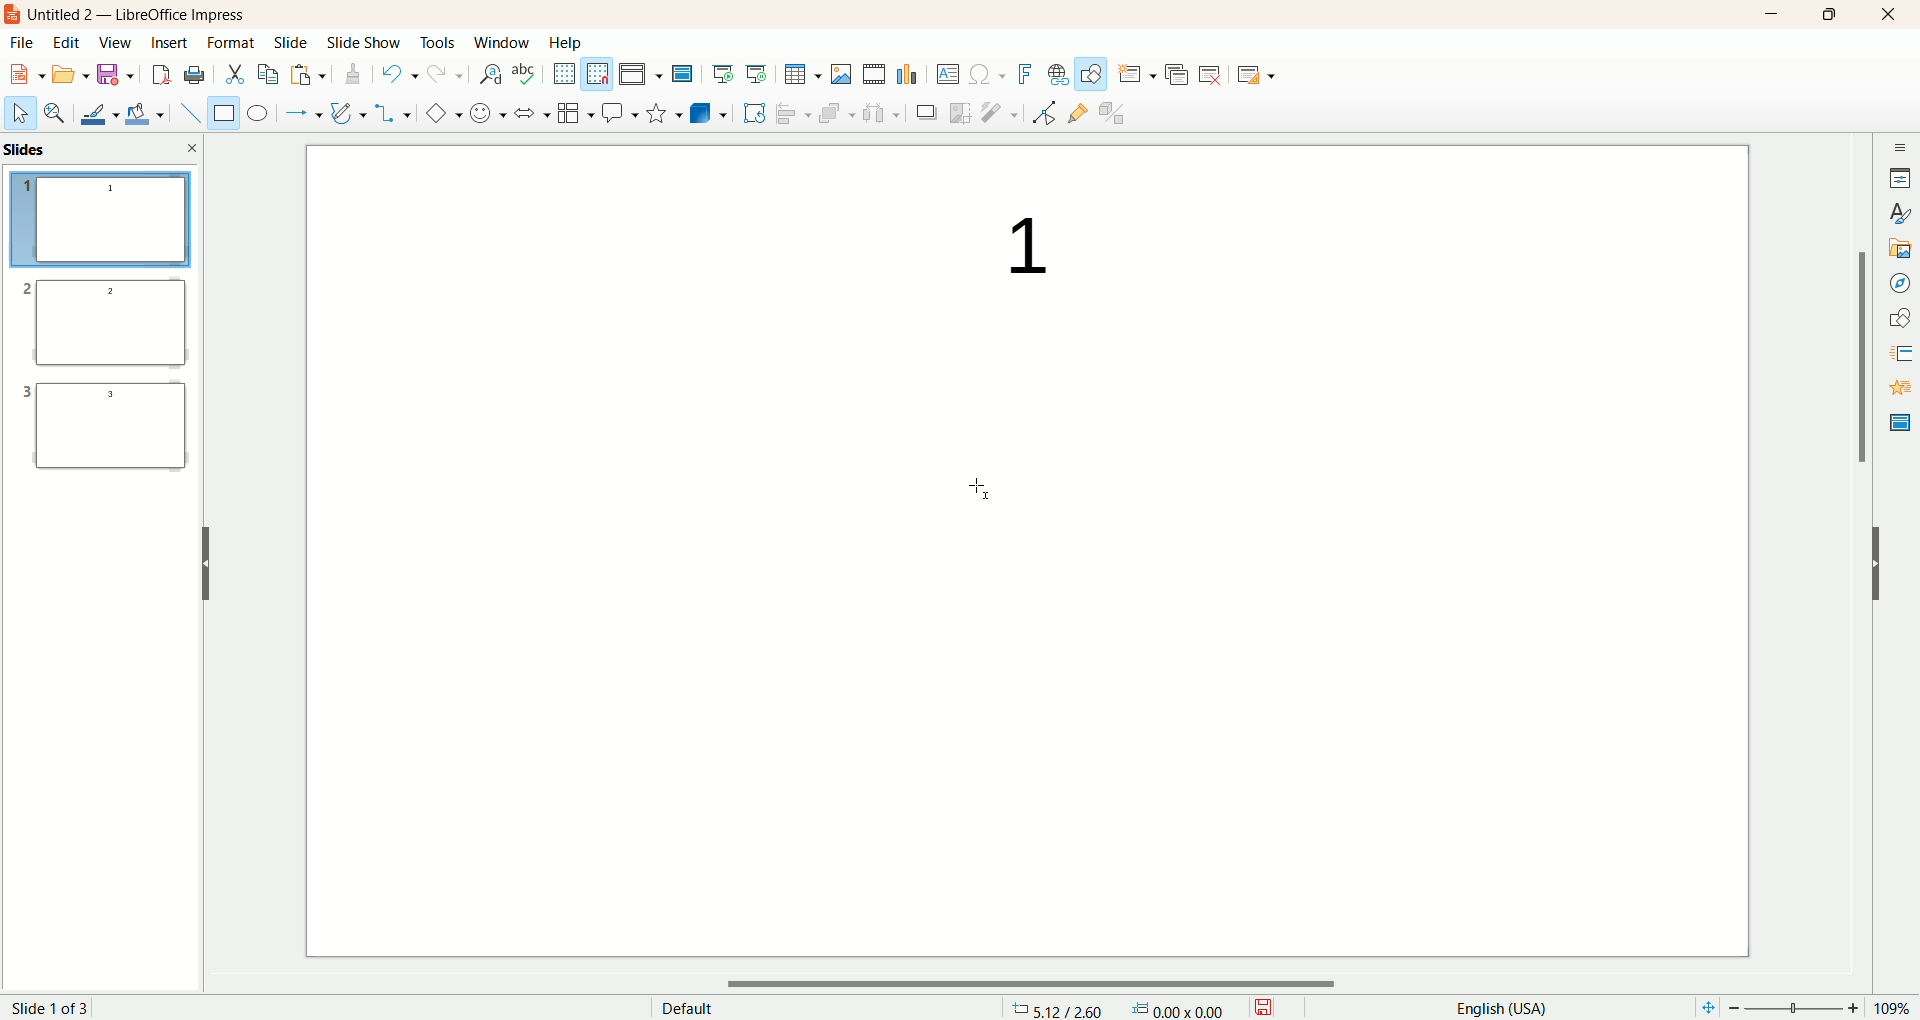 Image resolution: width=1920 pixels, height=1020 pixels. I want to click on callout shapes, so click(617, 114).